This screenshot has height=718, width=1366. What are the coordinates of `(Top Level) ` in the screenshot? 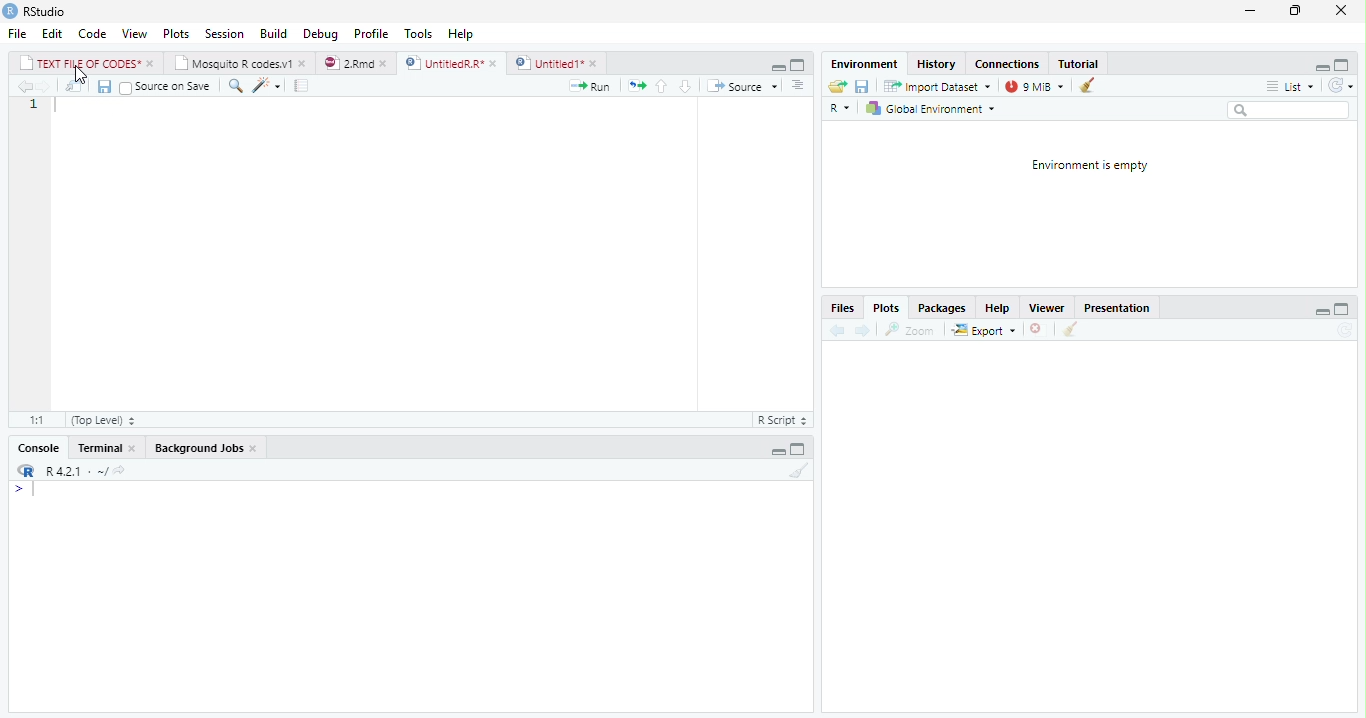 It's located at (106, 421).